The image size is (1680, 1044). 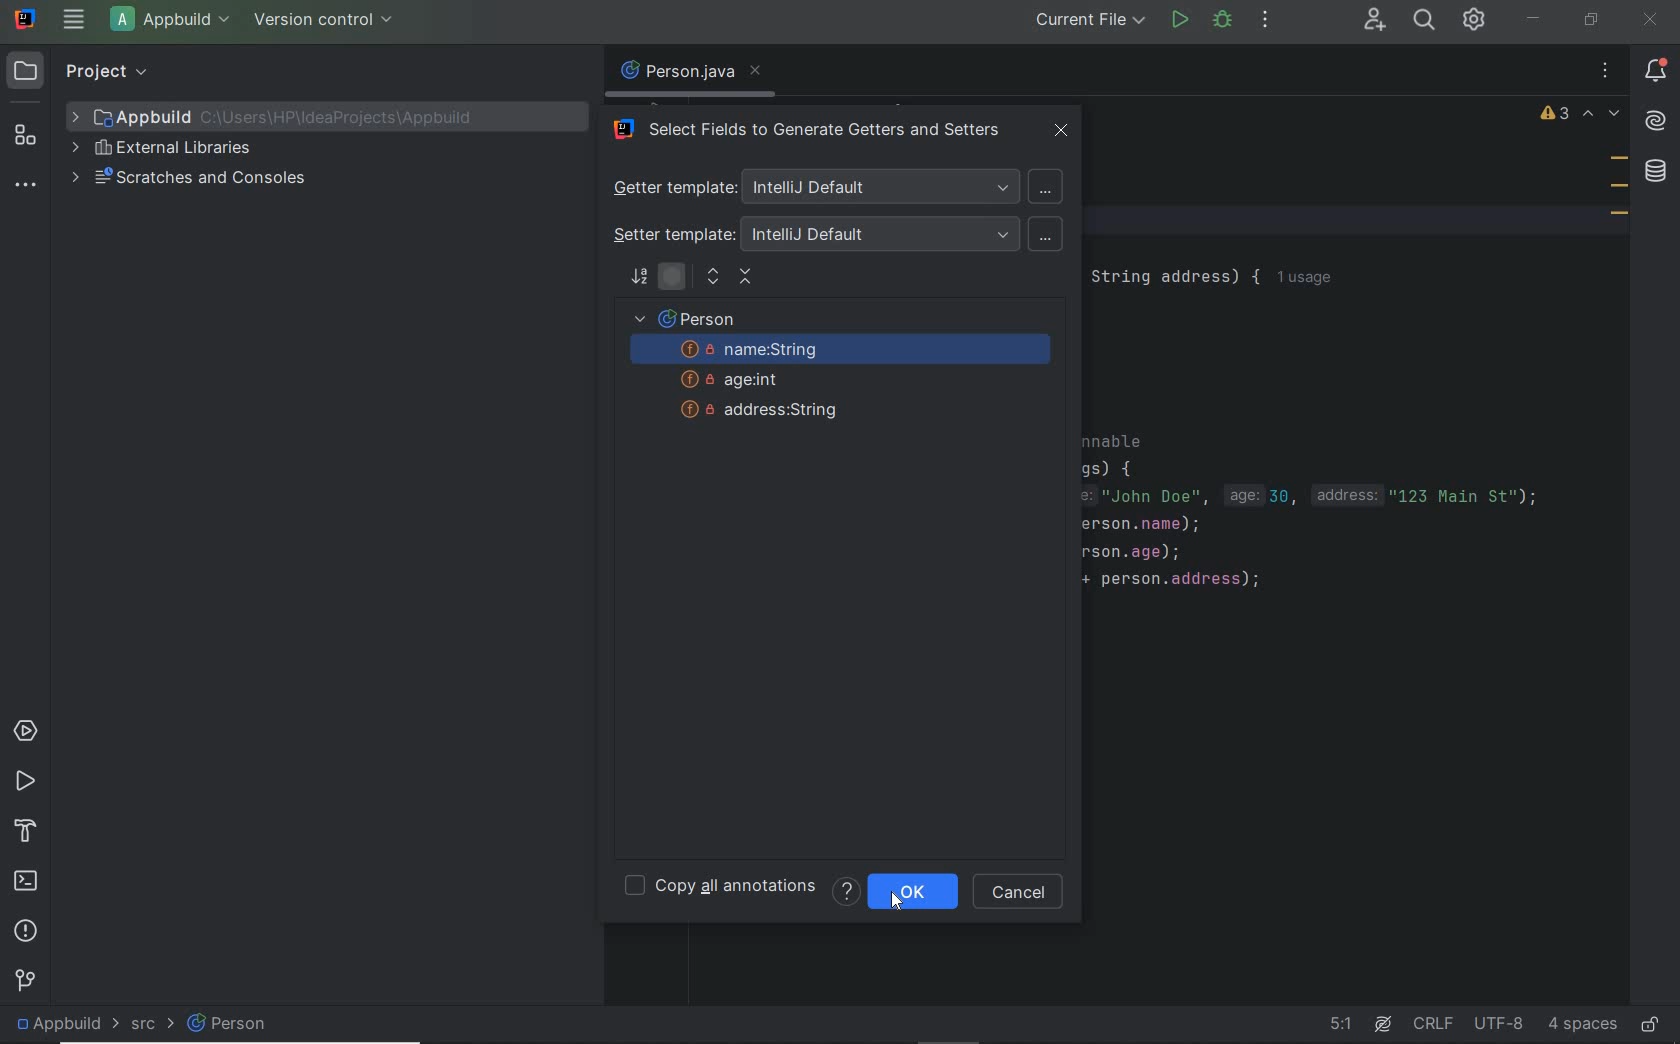 What do you see at coordinates (1656, 123) in the screenshot?
I see `AI Assistant` at bounding box center [1656, 123].